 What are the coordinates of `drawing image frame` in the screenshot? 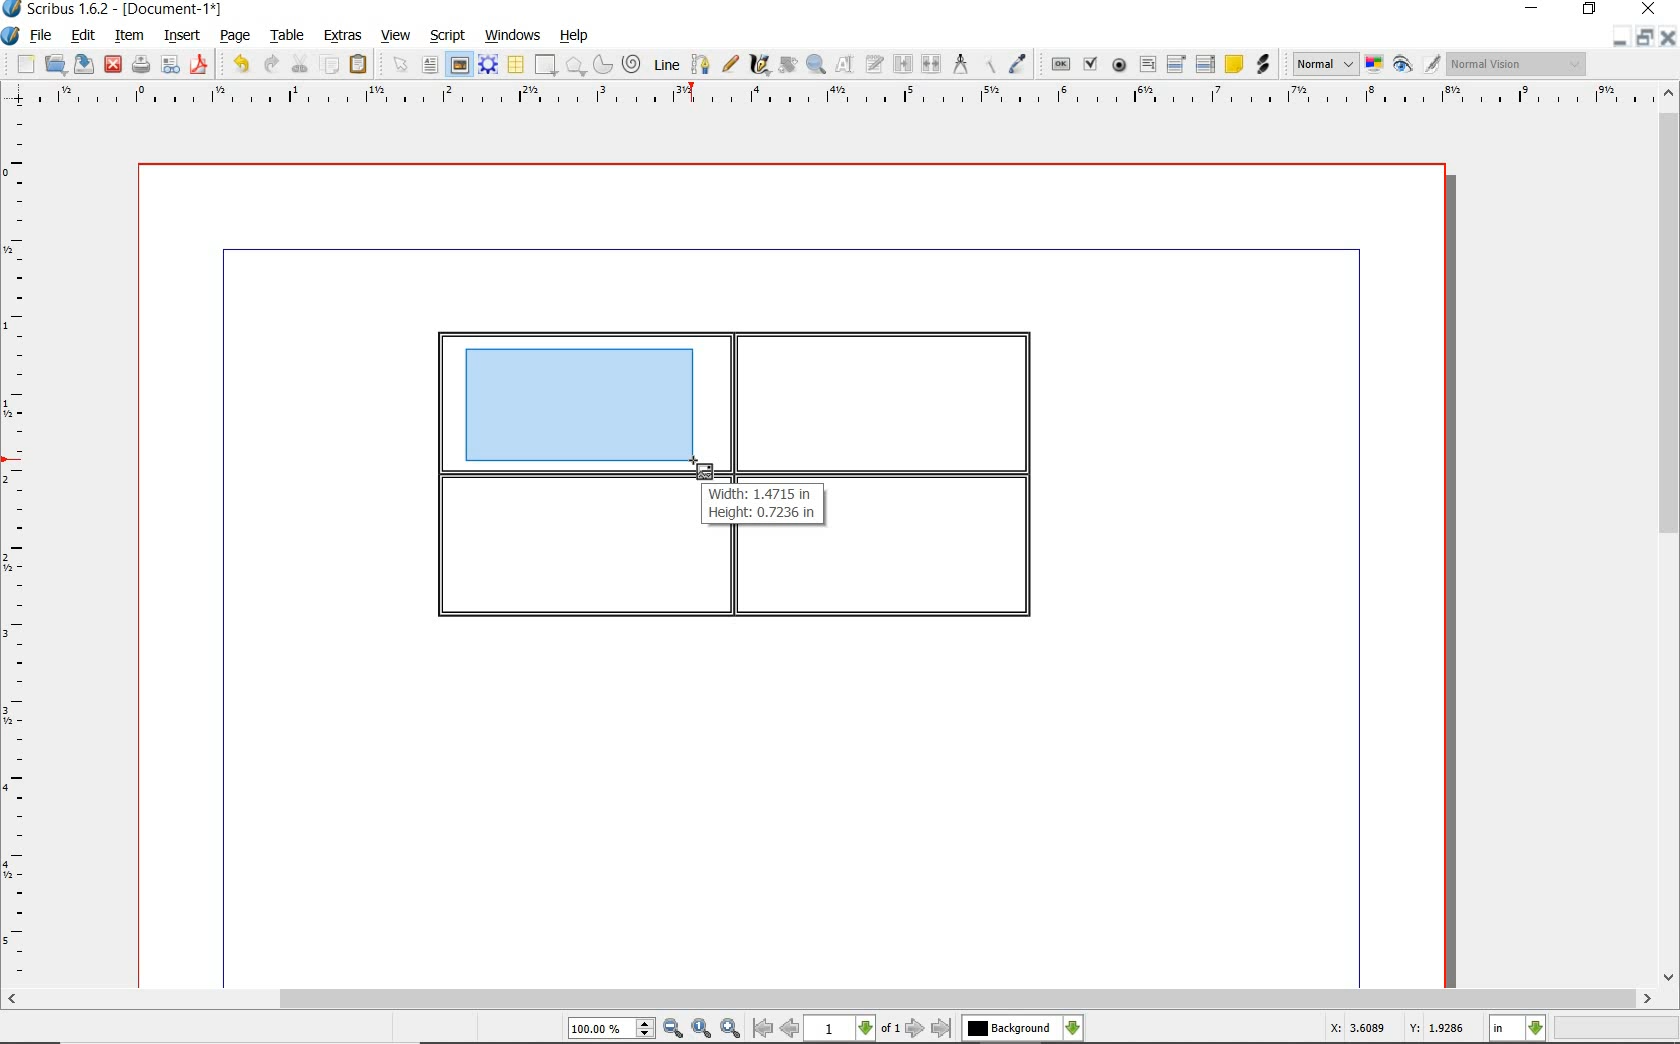 It's located at (588, 408).